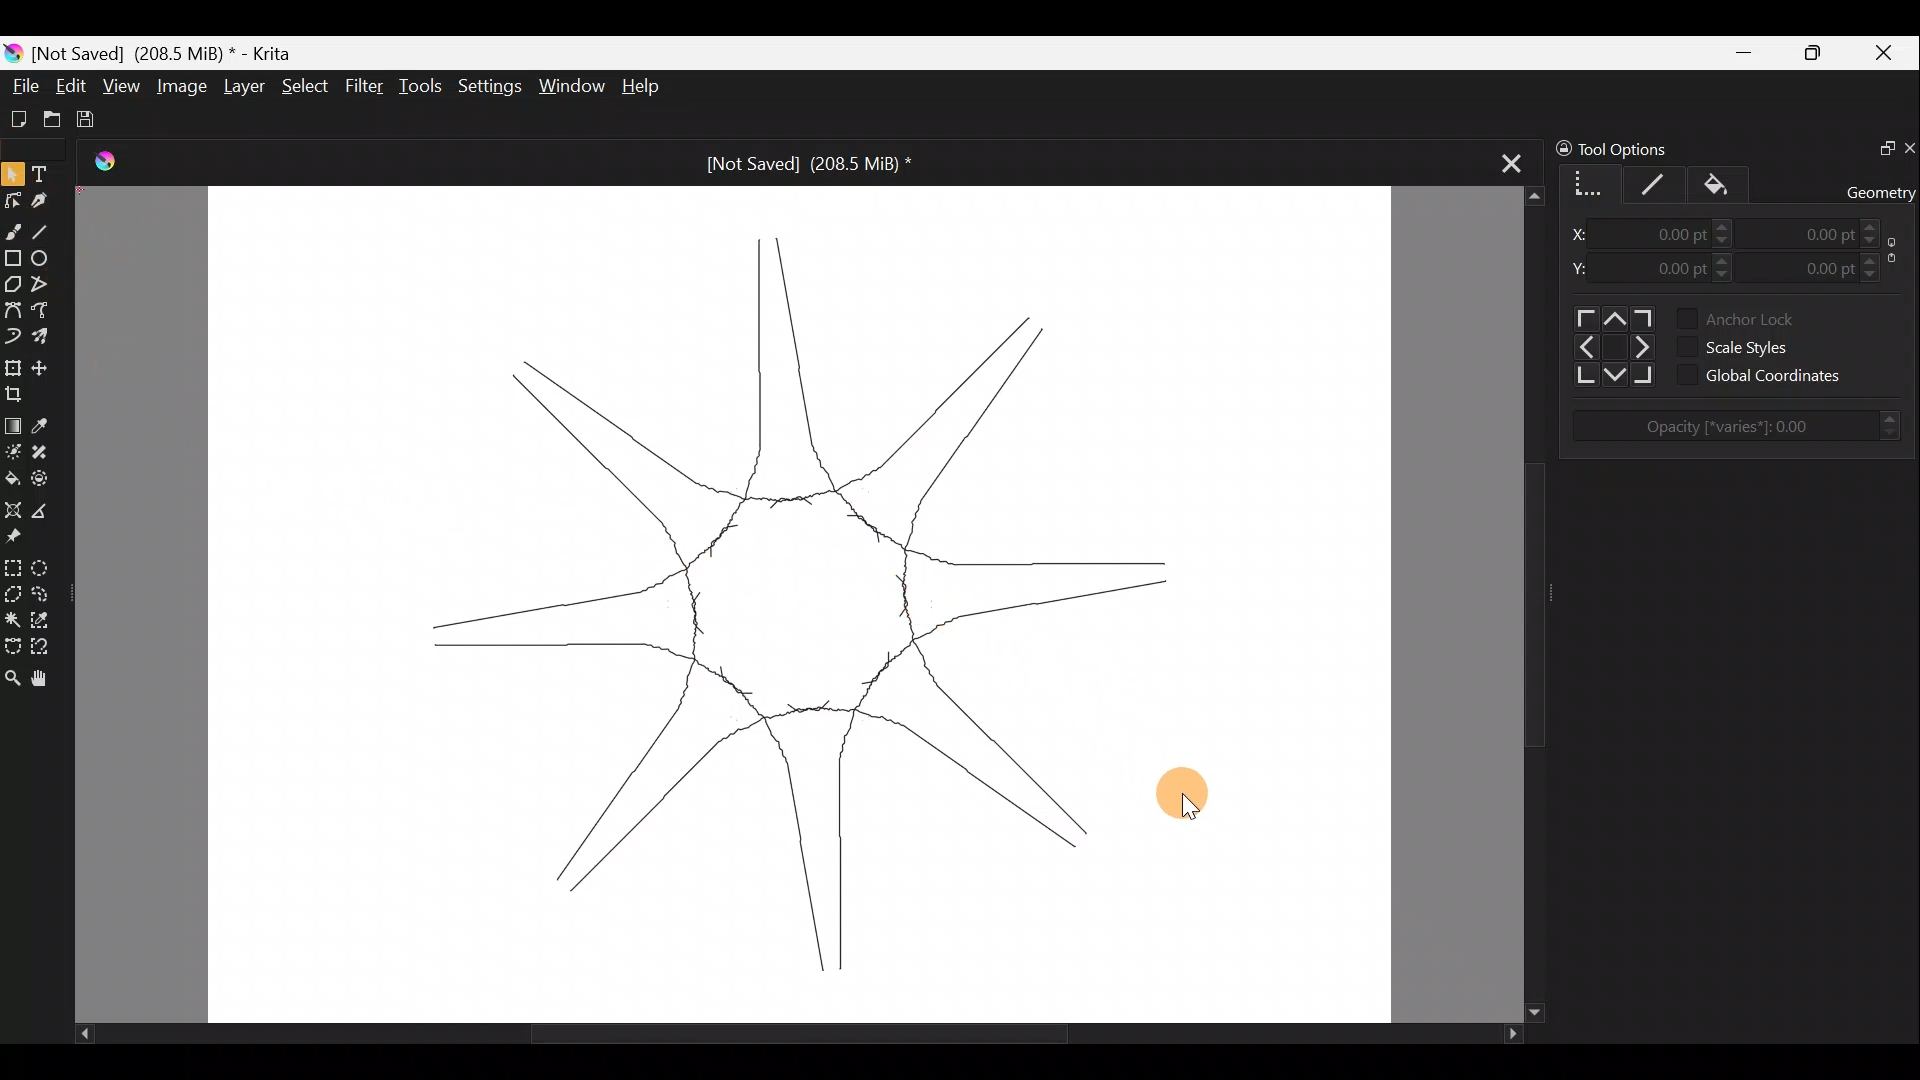  Describe the element at coordinates (1814, 234) in the screenshot. I see `0.00pt` at that location.